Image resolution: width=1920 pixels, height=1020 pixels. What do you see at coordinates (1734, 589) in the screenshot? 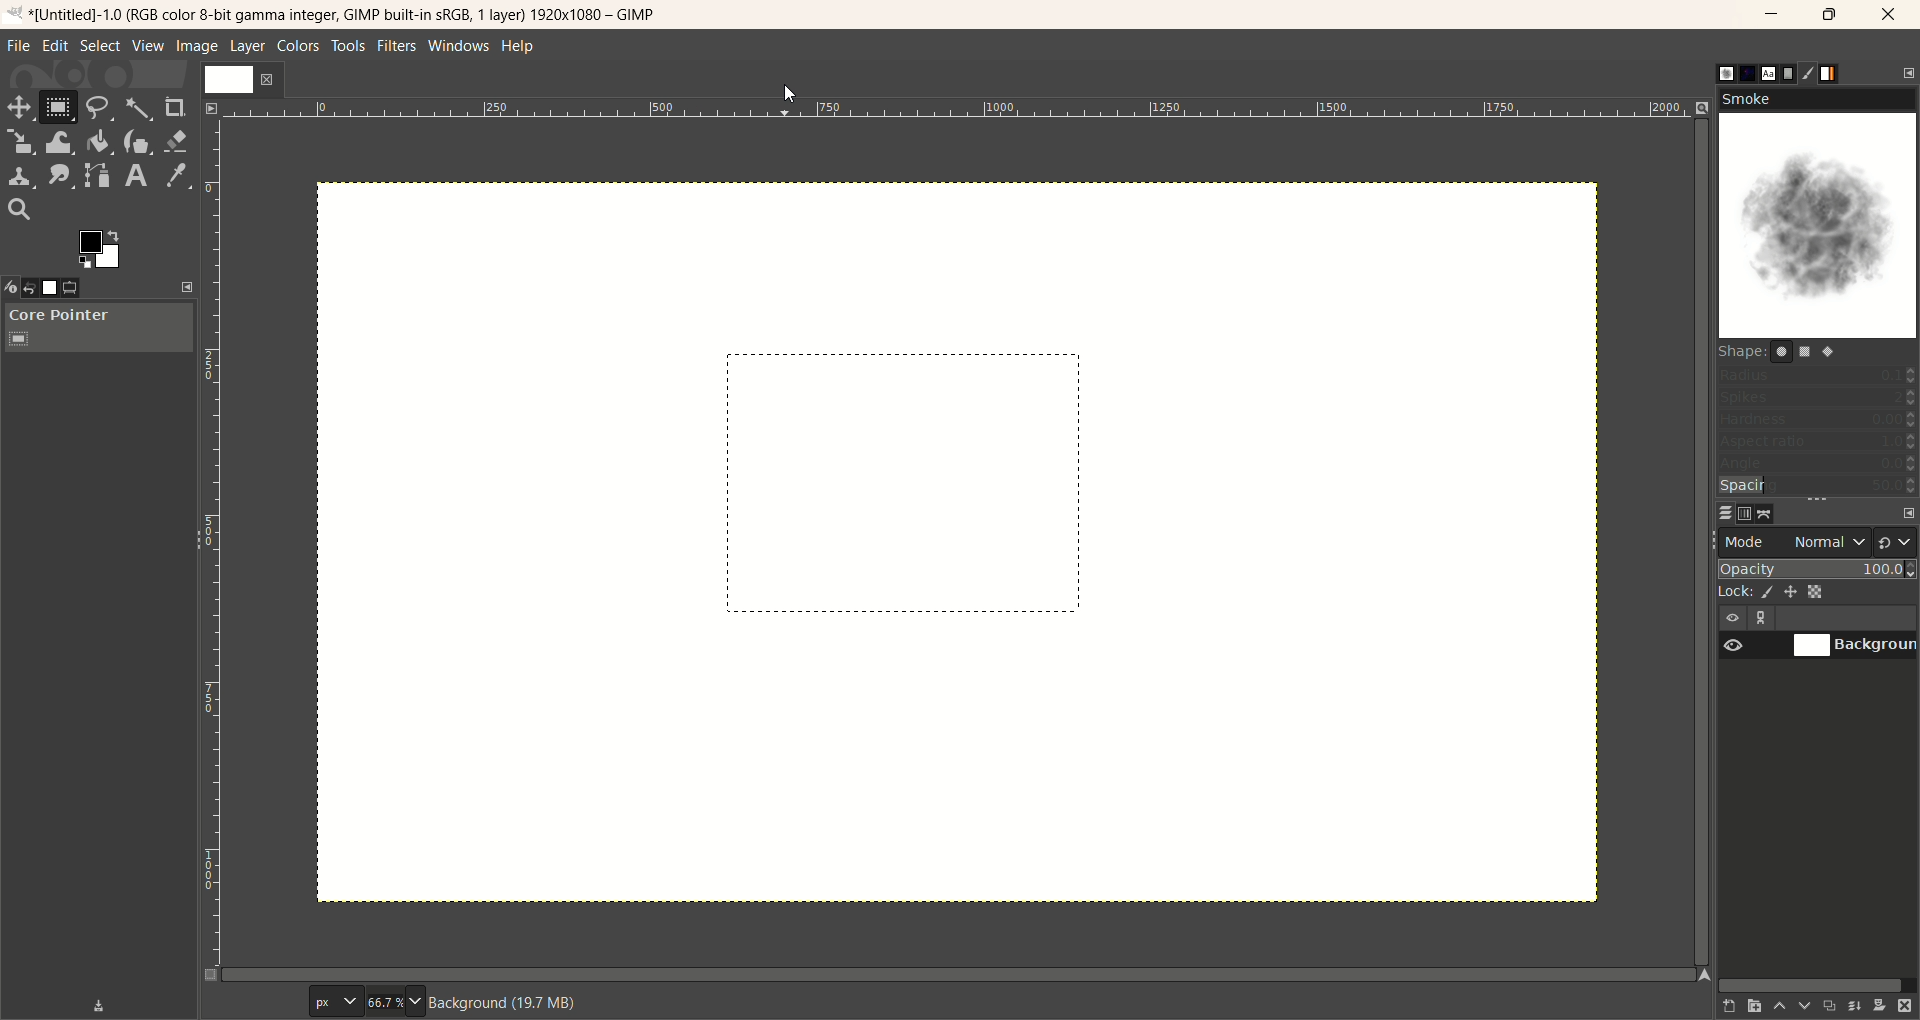
I see `lock` at bounding box center [1734, 589].